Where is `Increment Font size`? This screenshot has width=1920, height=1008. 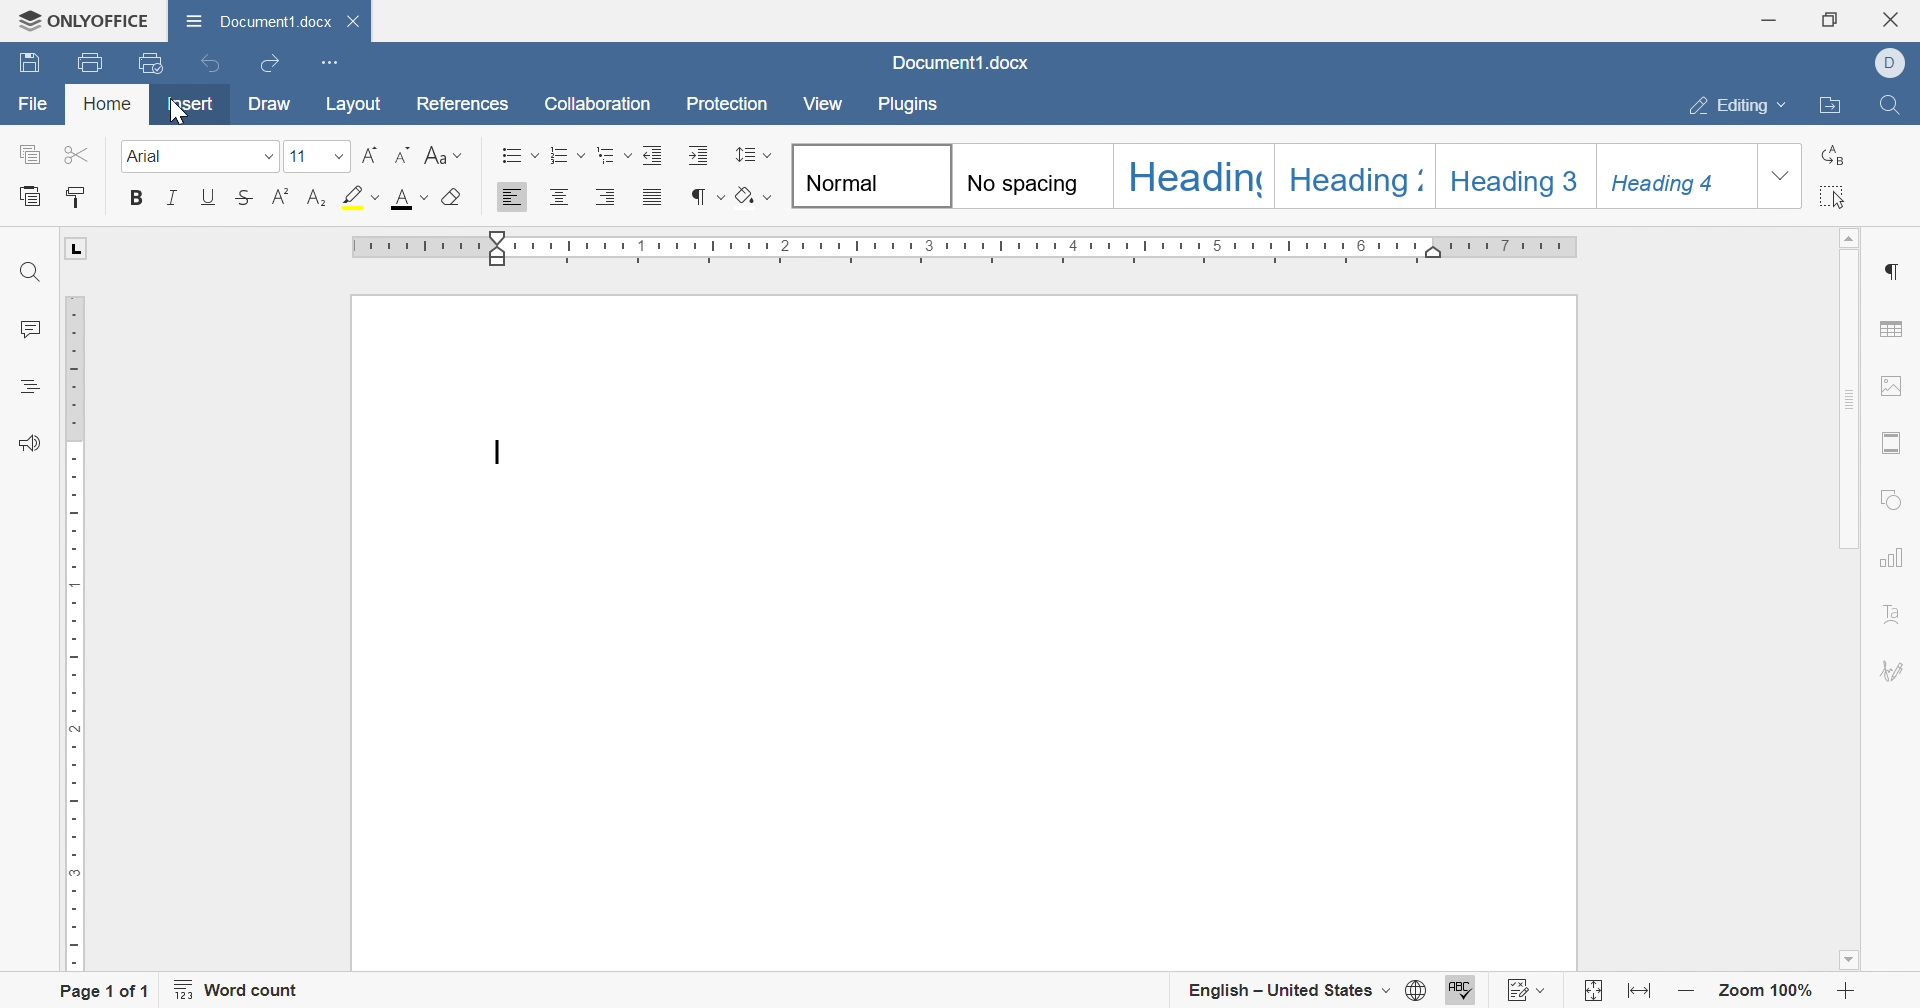 Increment Font size is located at coordinates (373, 154).